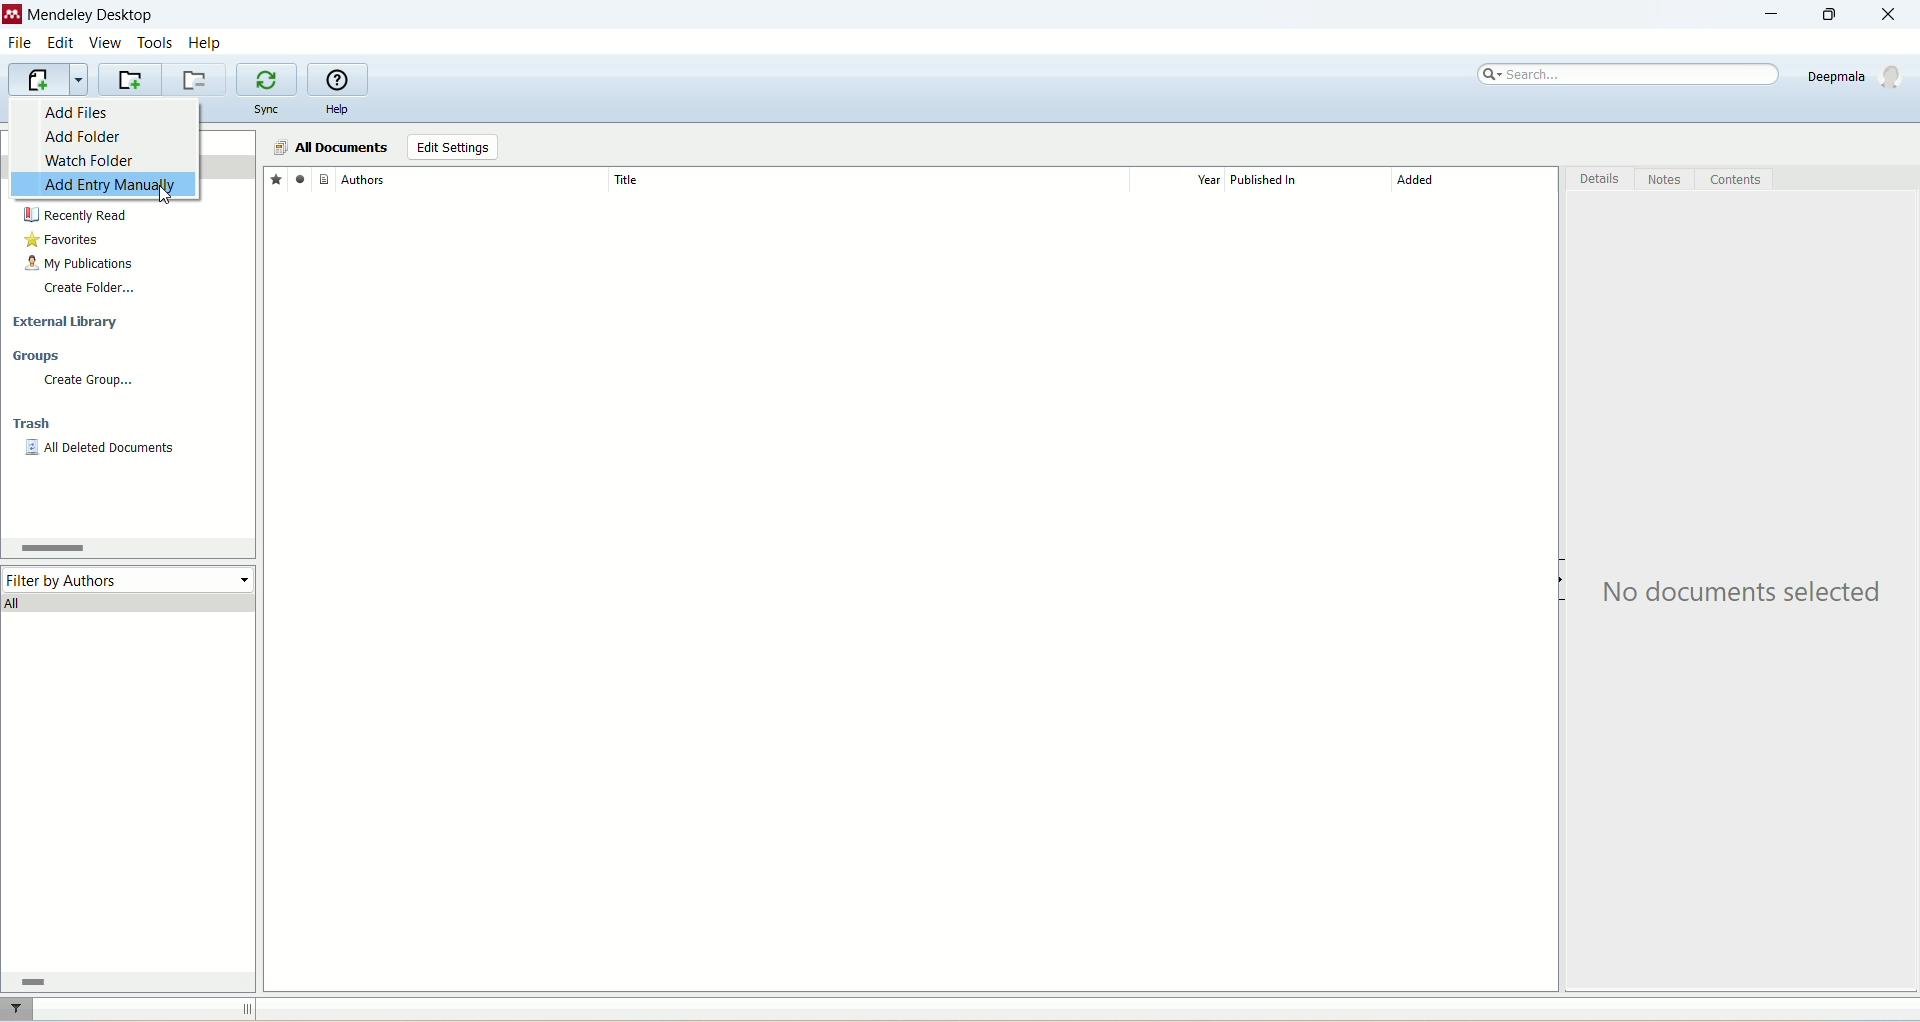 The height and width of the screenshot is (1022, 1920). I want to click on filter by author, so click(130, 575).